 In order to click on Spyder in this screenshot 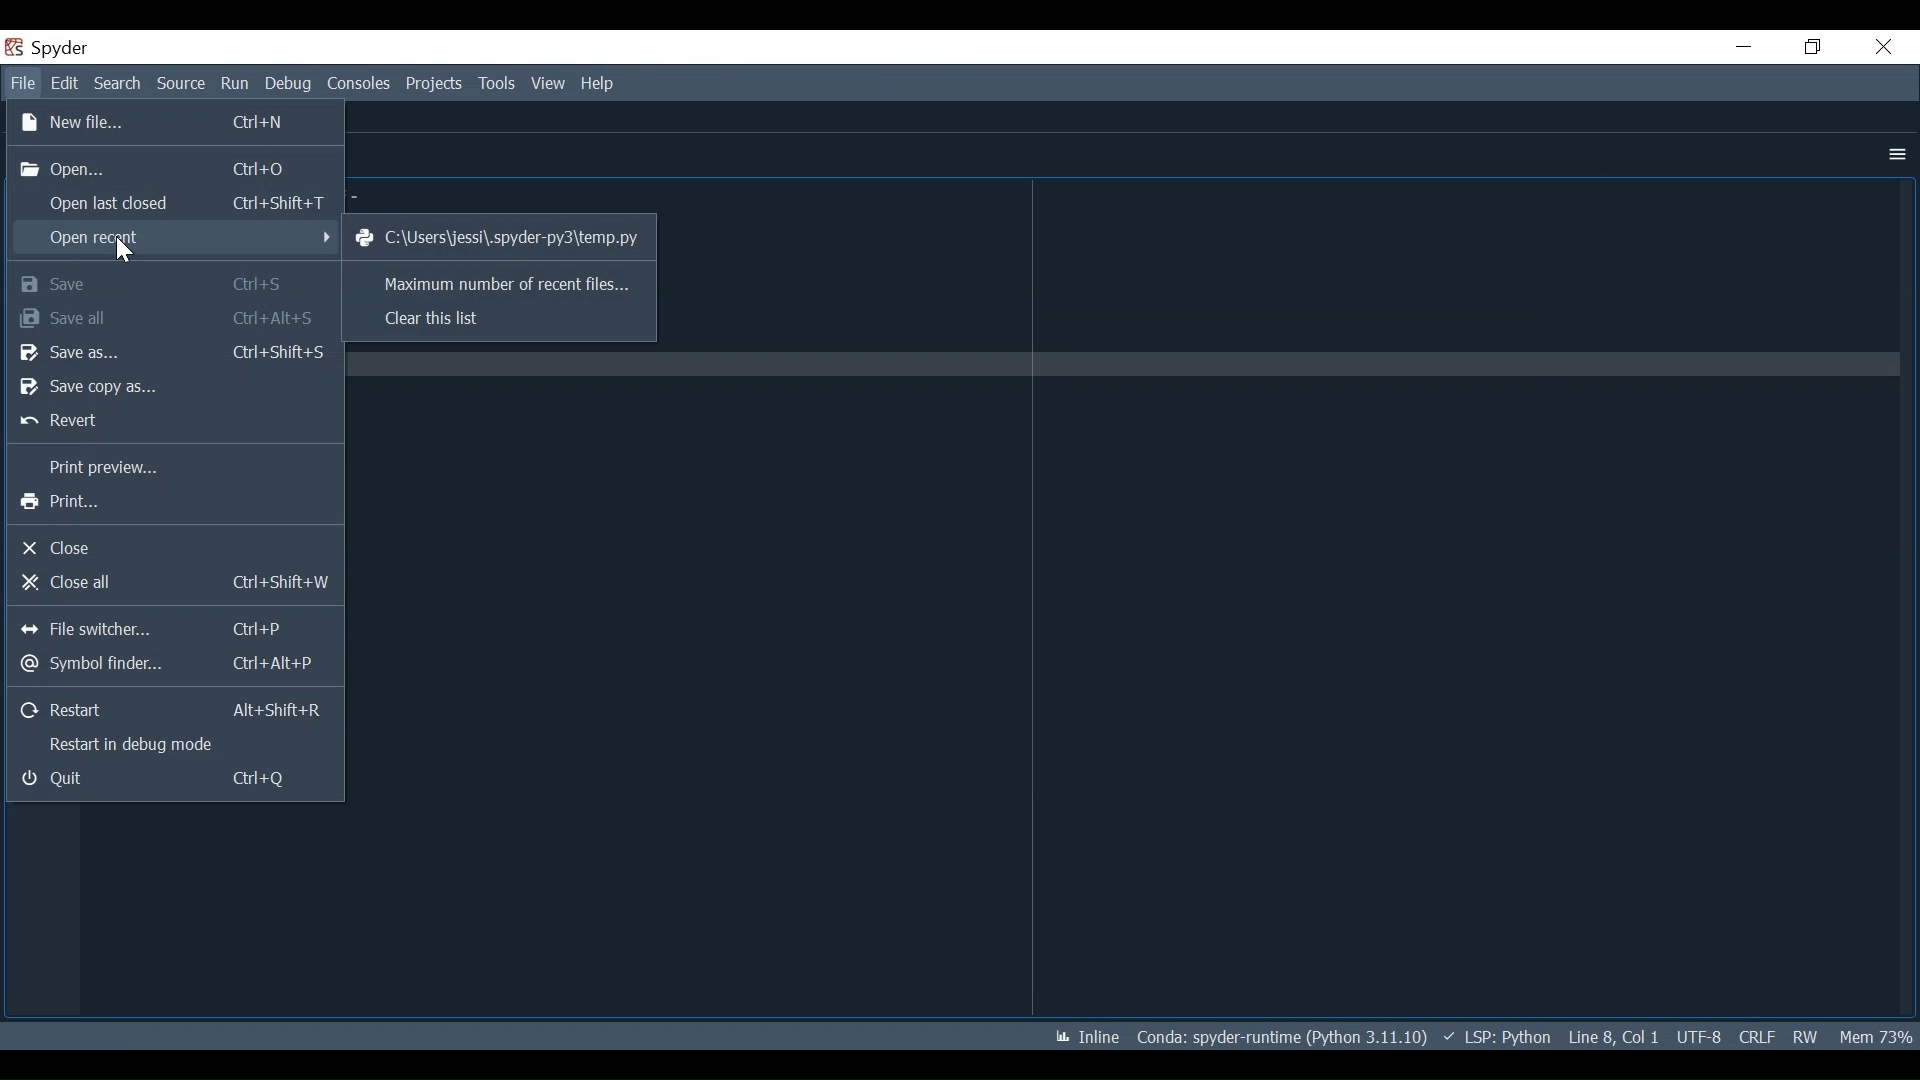, I will do `click(64, 49)`.